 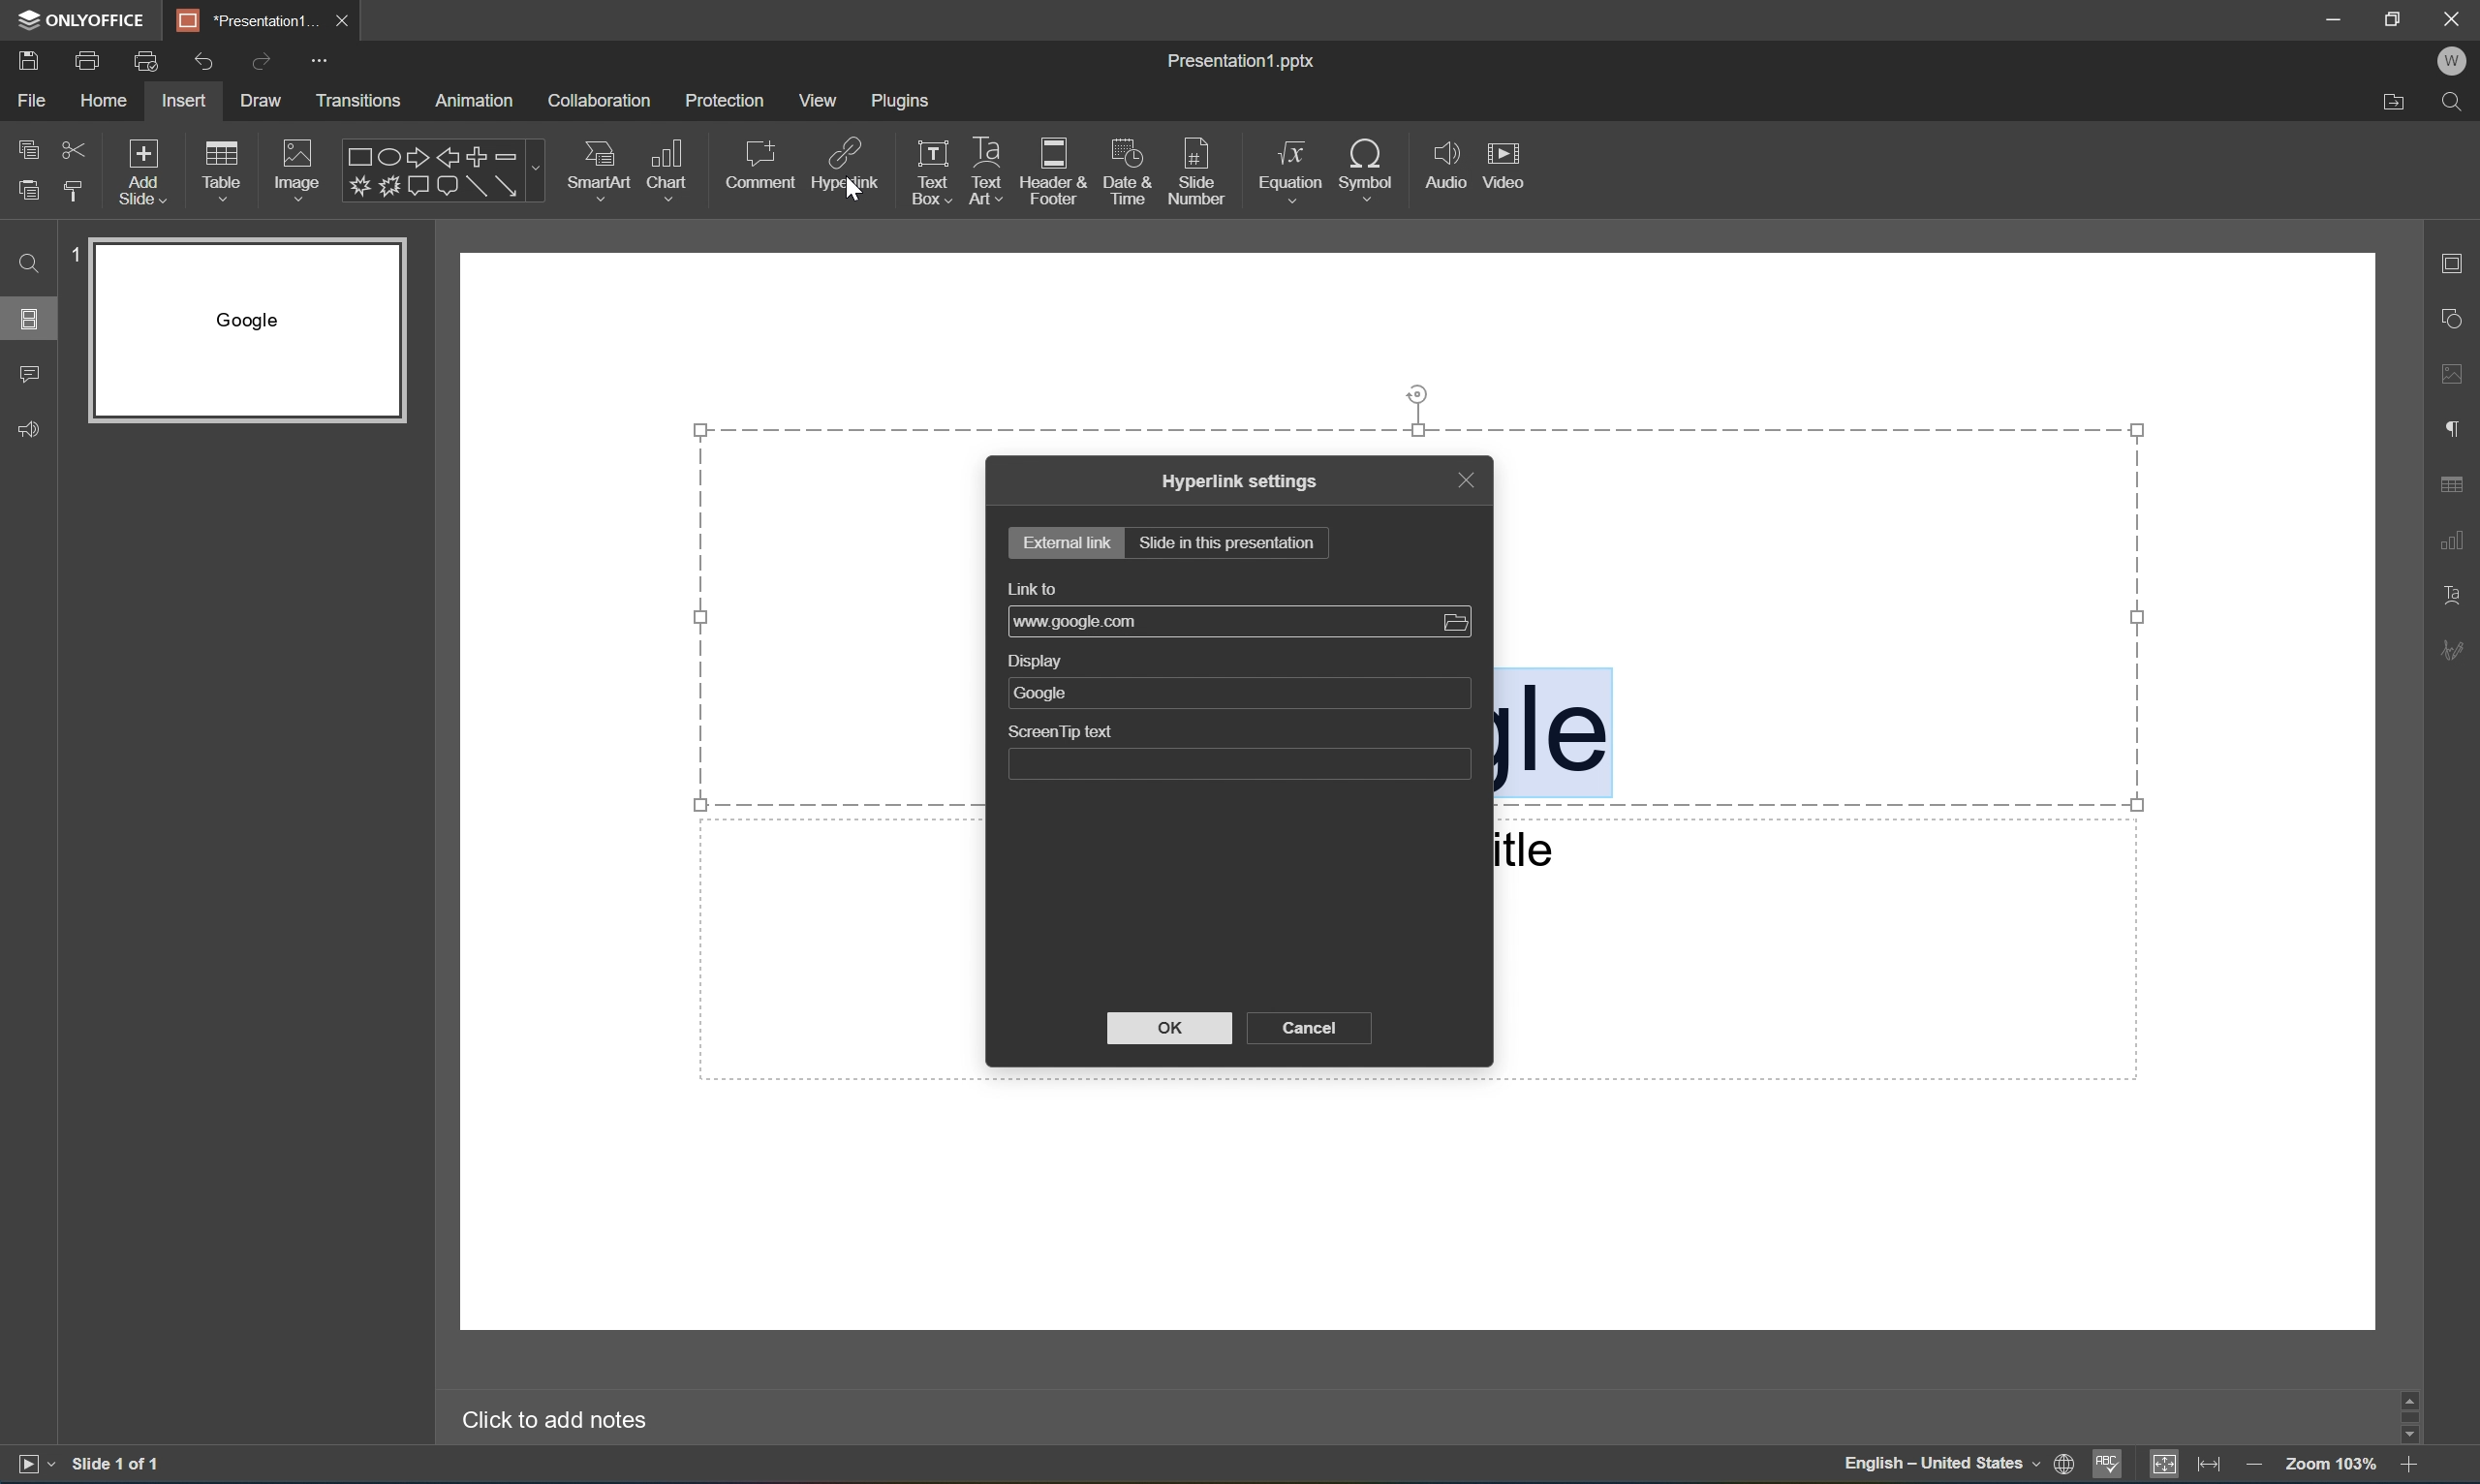 I want to click on Find, so click(x=2455, y=101).